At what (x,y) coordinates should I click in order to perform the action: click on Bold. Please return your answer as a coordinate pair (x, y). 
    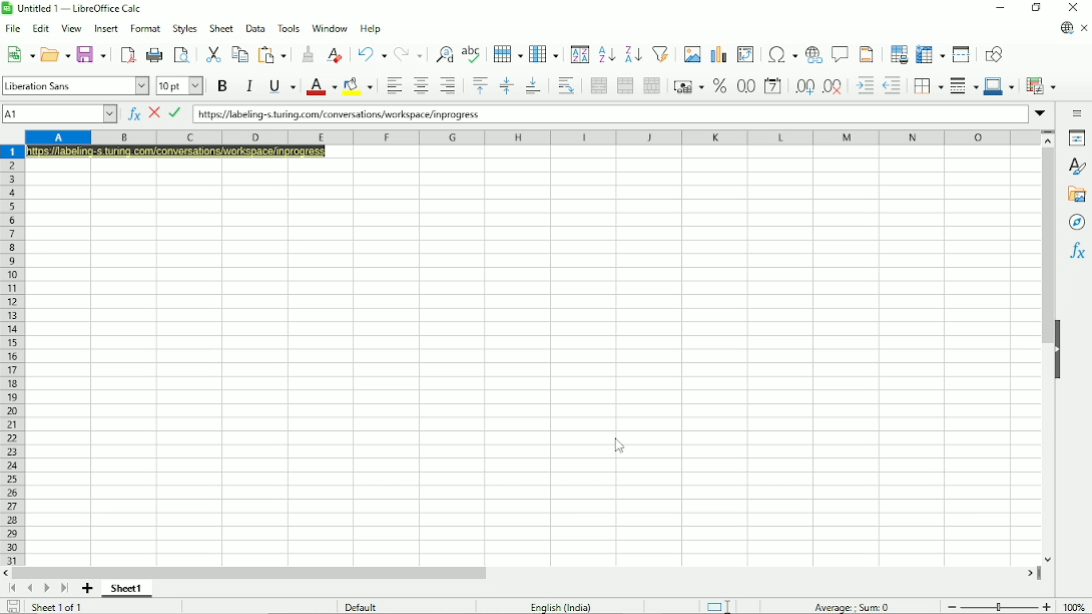
    Looking at the image, I should click on (222, 86).